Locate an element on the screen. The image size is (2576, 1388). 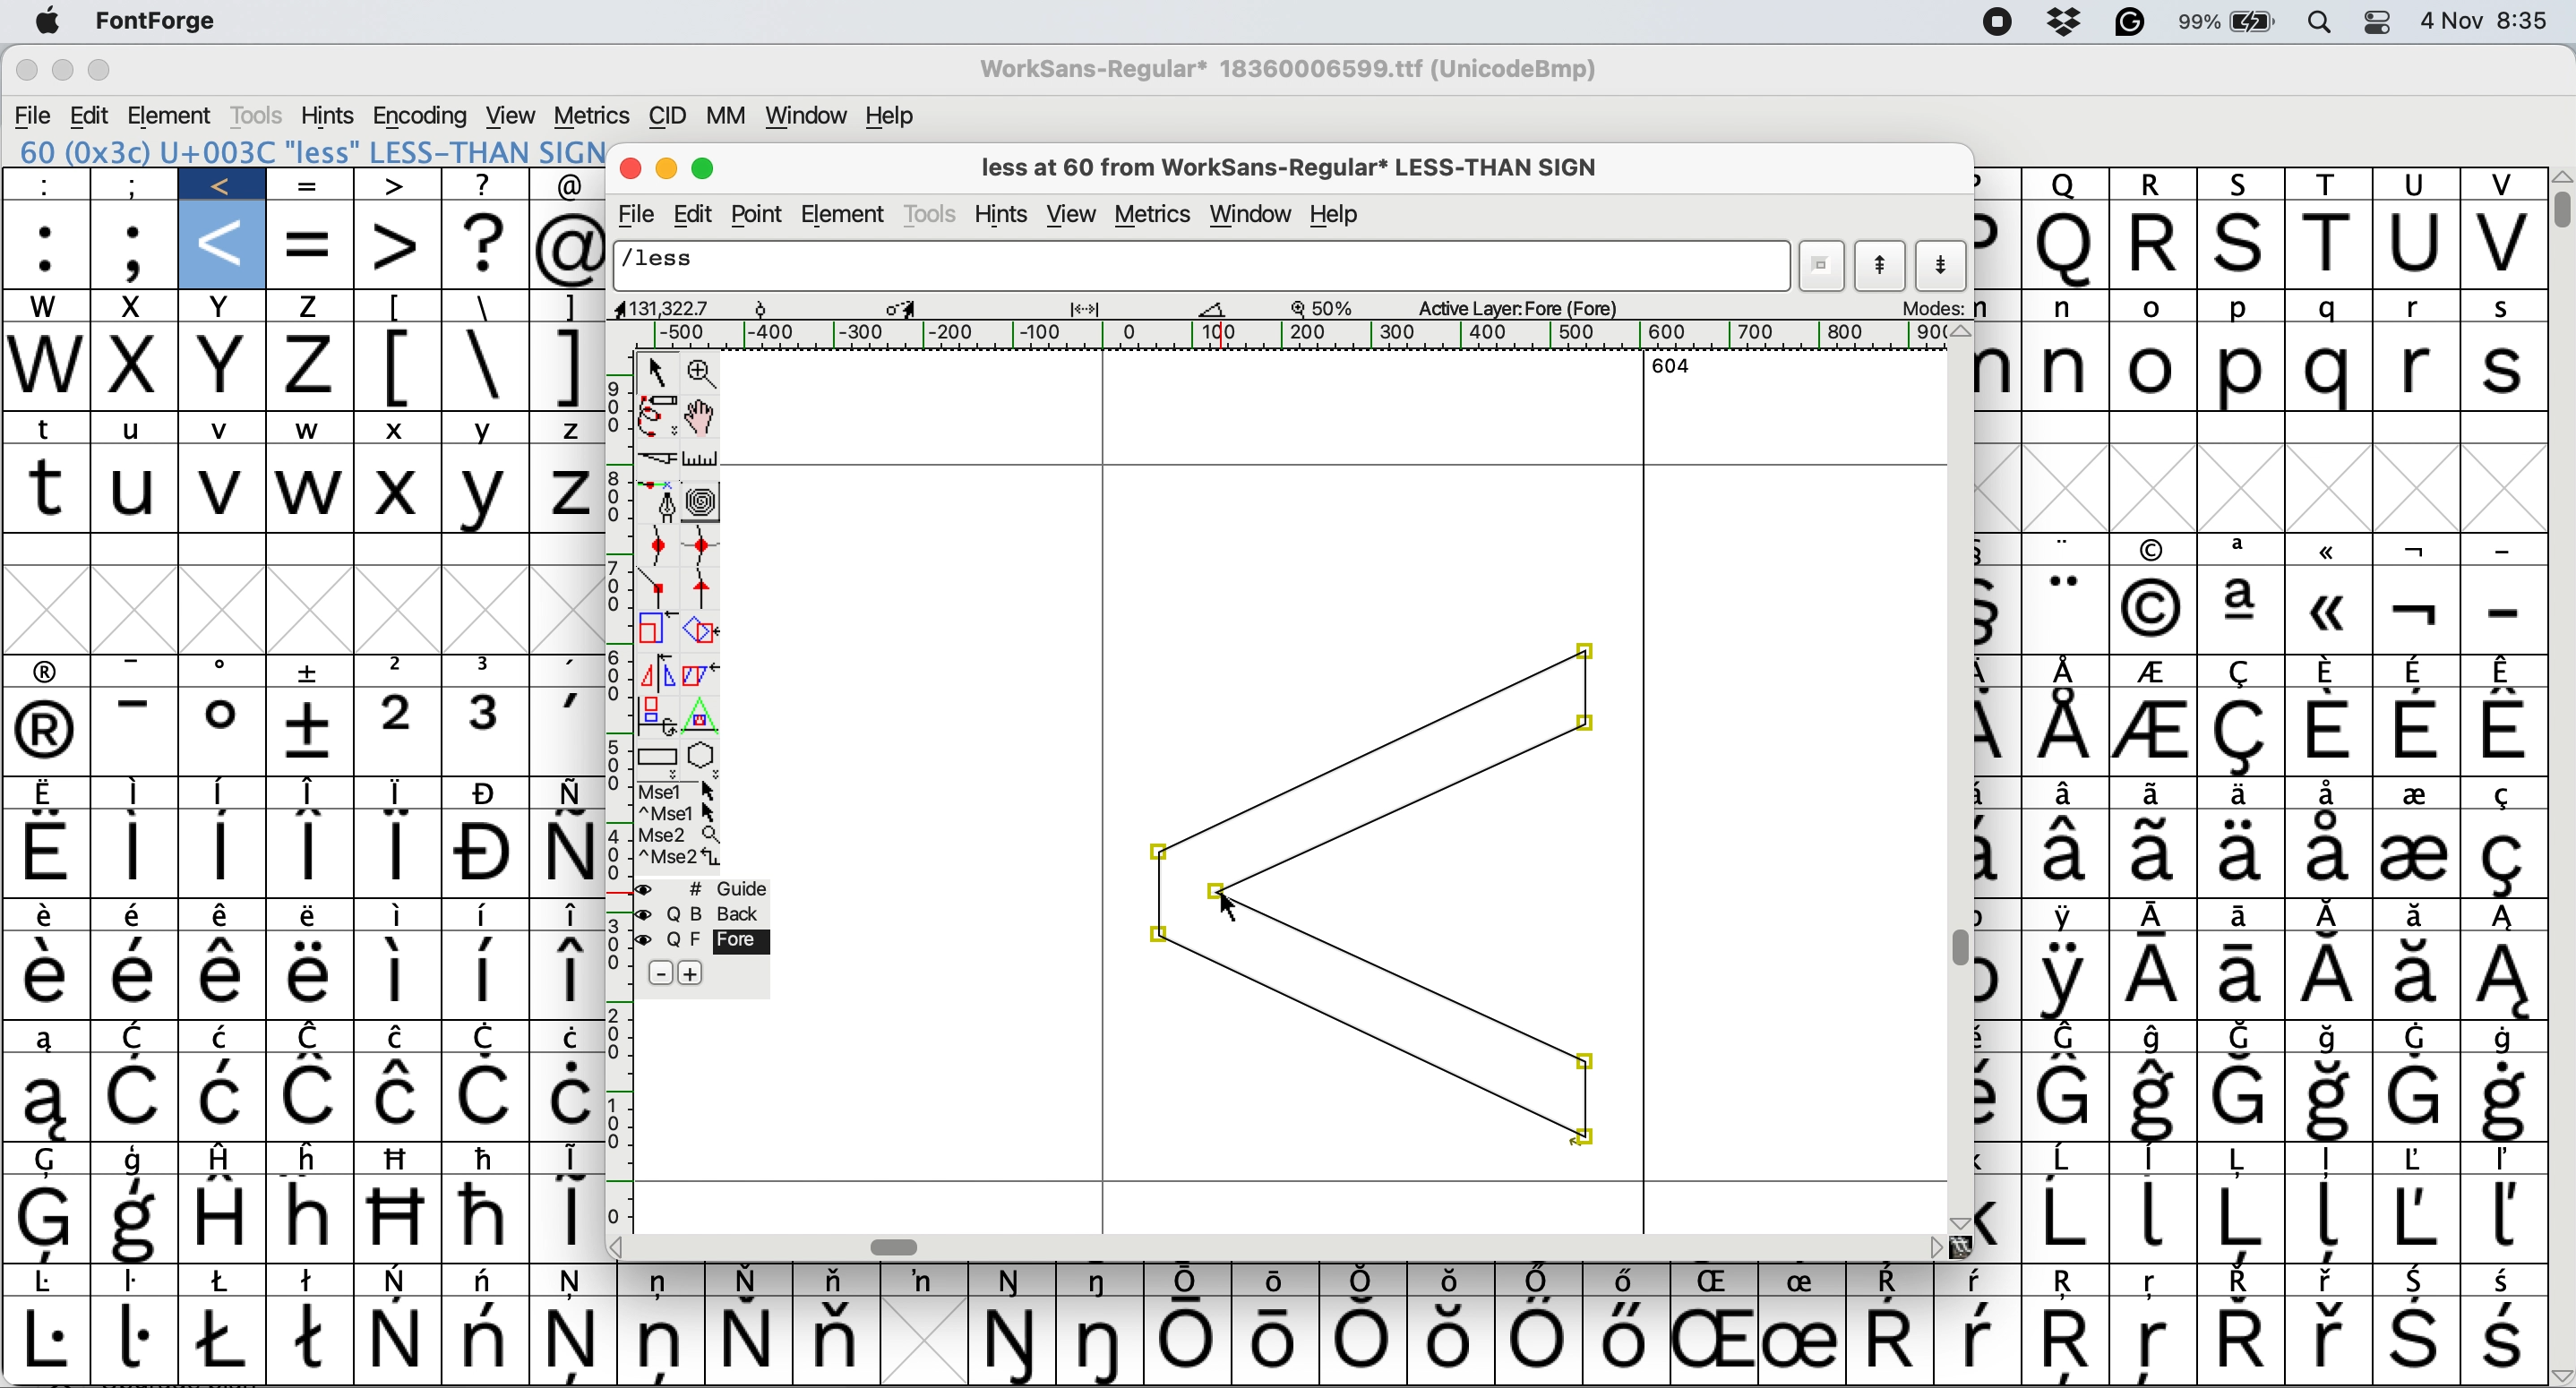
Symbol is located at coordinates (1892, 1282).